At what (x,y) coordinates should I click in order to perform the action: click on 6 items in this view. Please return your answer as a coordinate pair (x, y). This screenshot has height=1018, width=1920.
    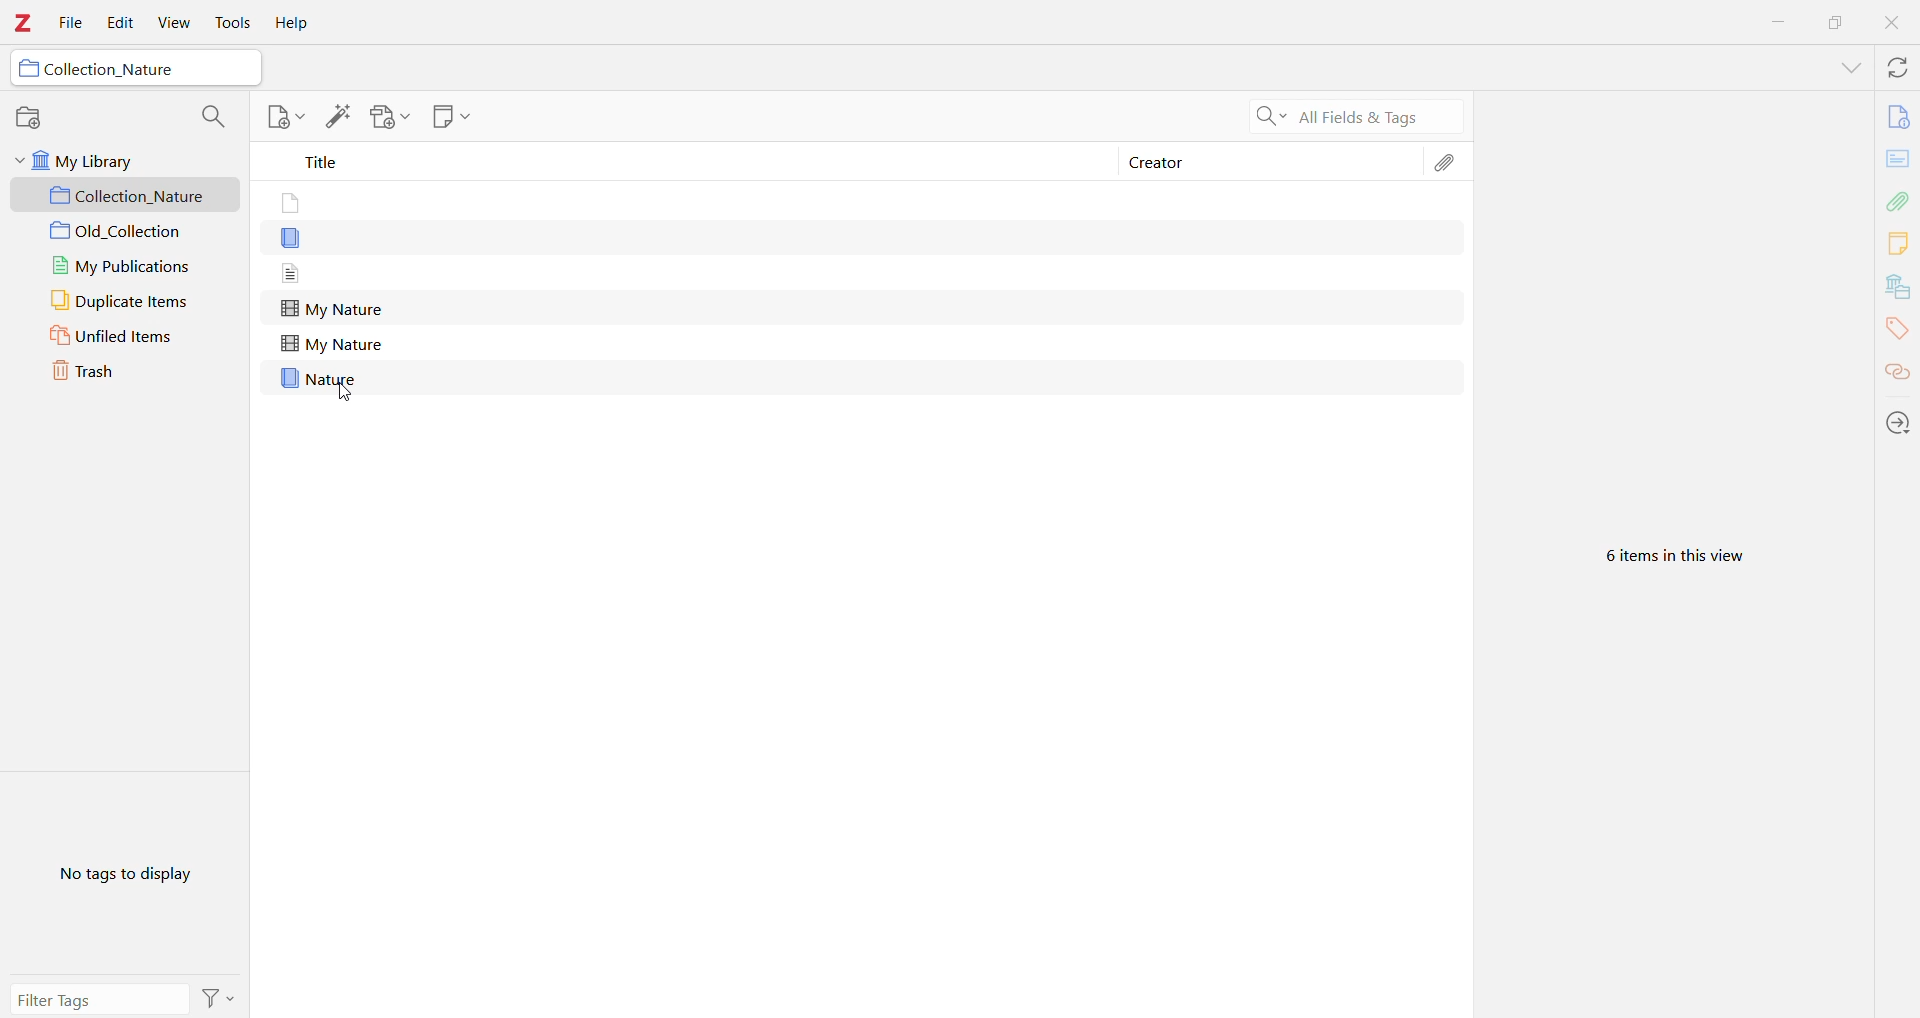
    Looking at the image, I should click on (1695, 556).